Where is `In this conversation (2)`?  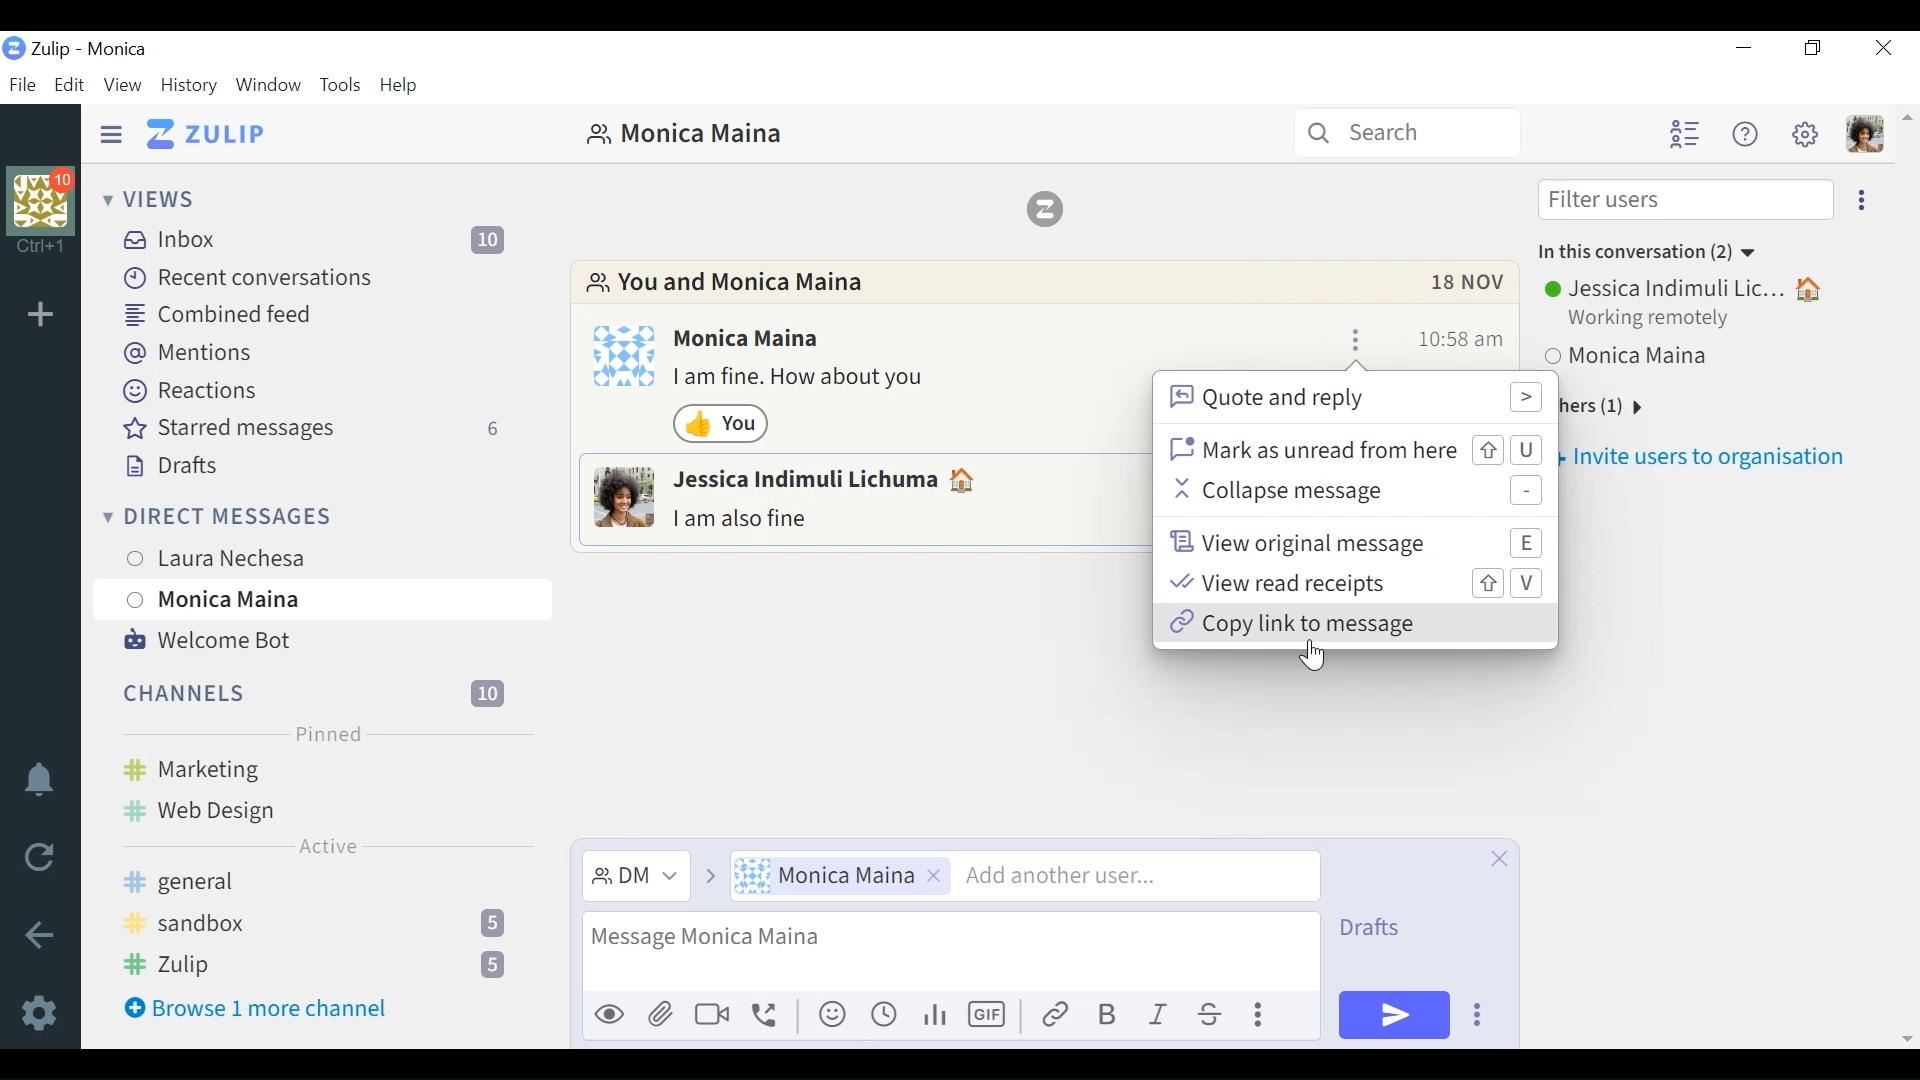
In this conversation (2) is located at coordinates (1647, 250).